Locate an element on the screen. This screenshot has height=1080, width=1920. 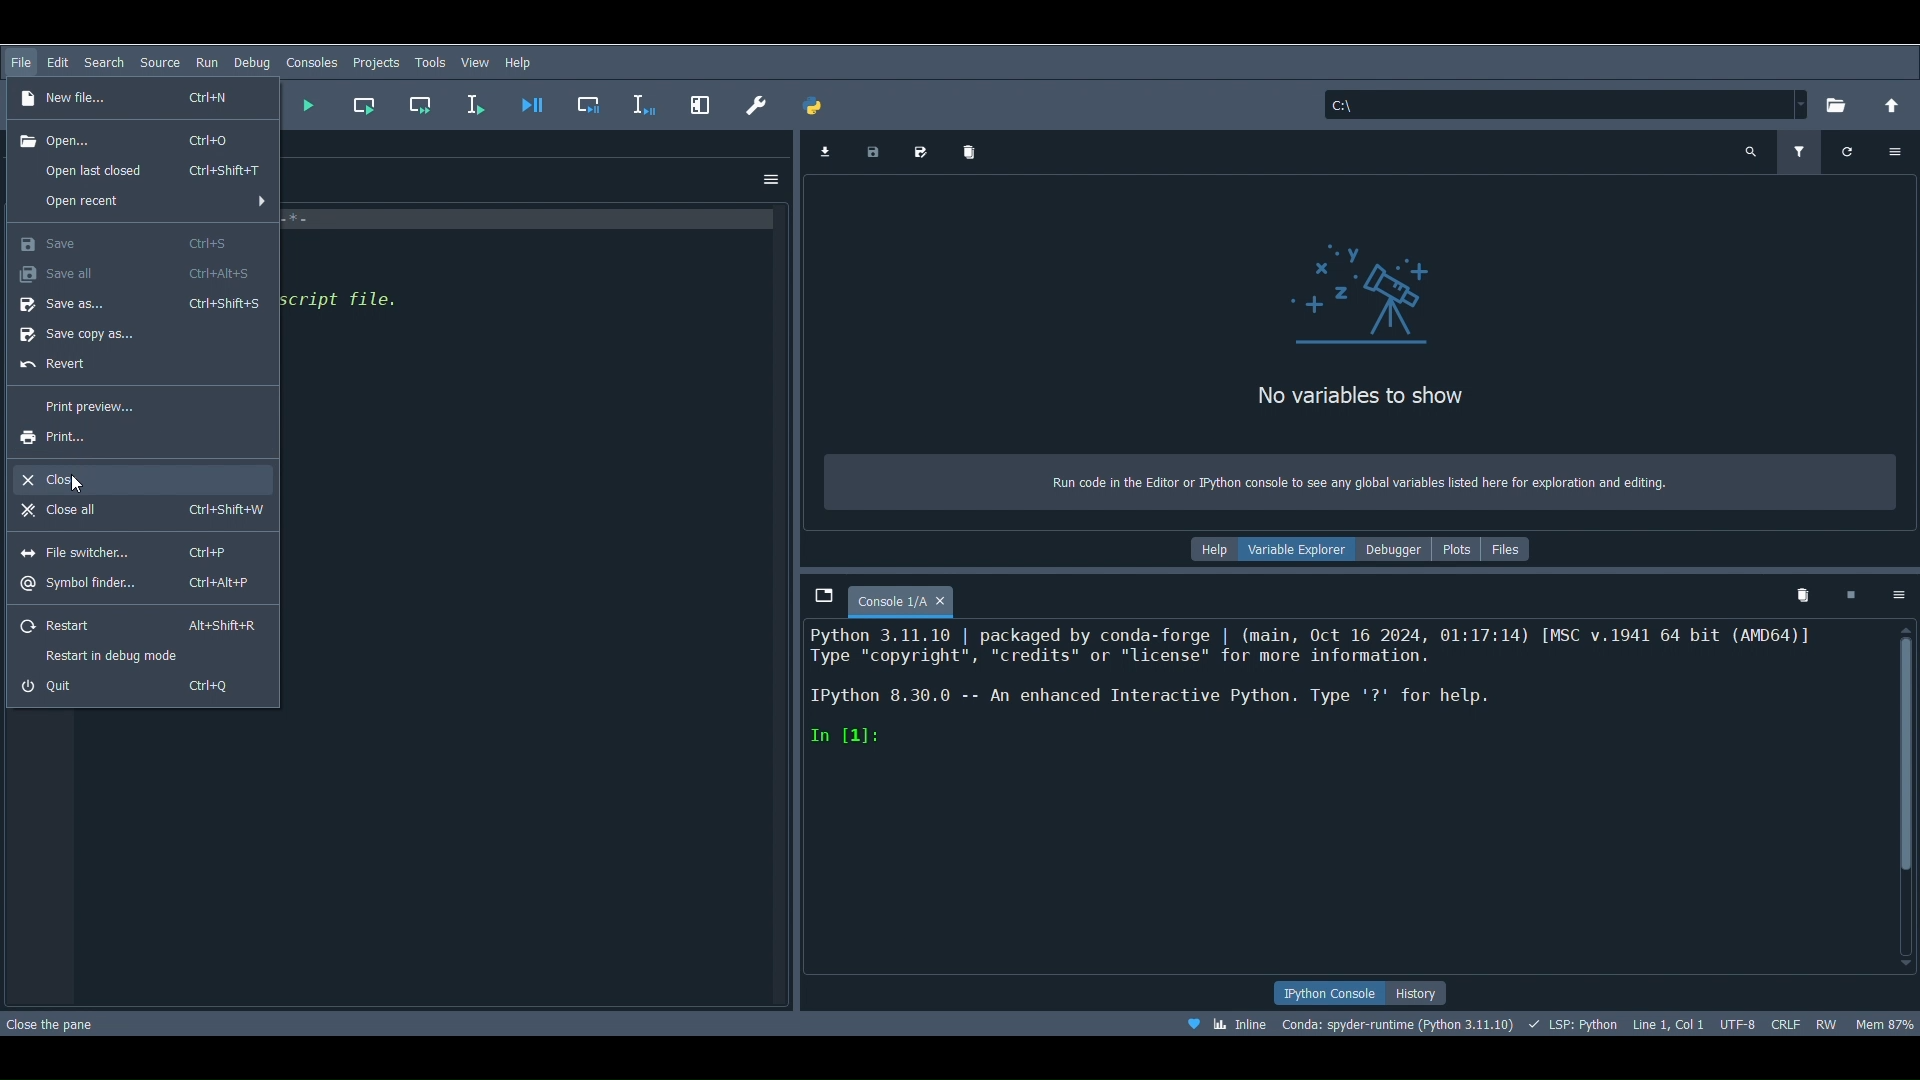
Save copy as is located at coordinates (91, 336).